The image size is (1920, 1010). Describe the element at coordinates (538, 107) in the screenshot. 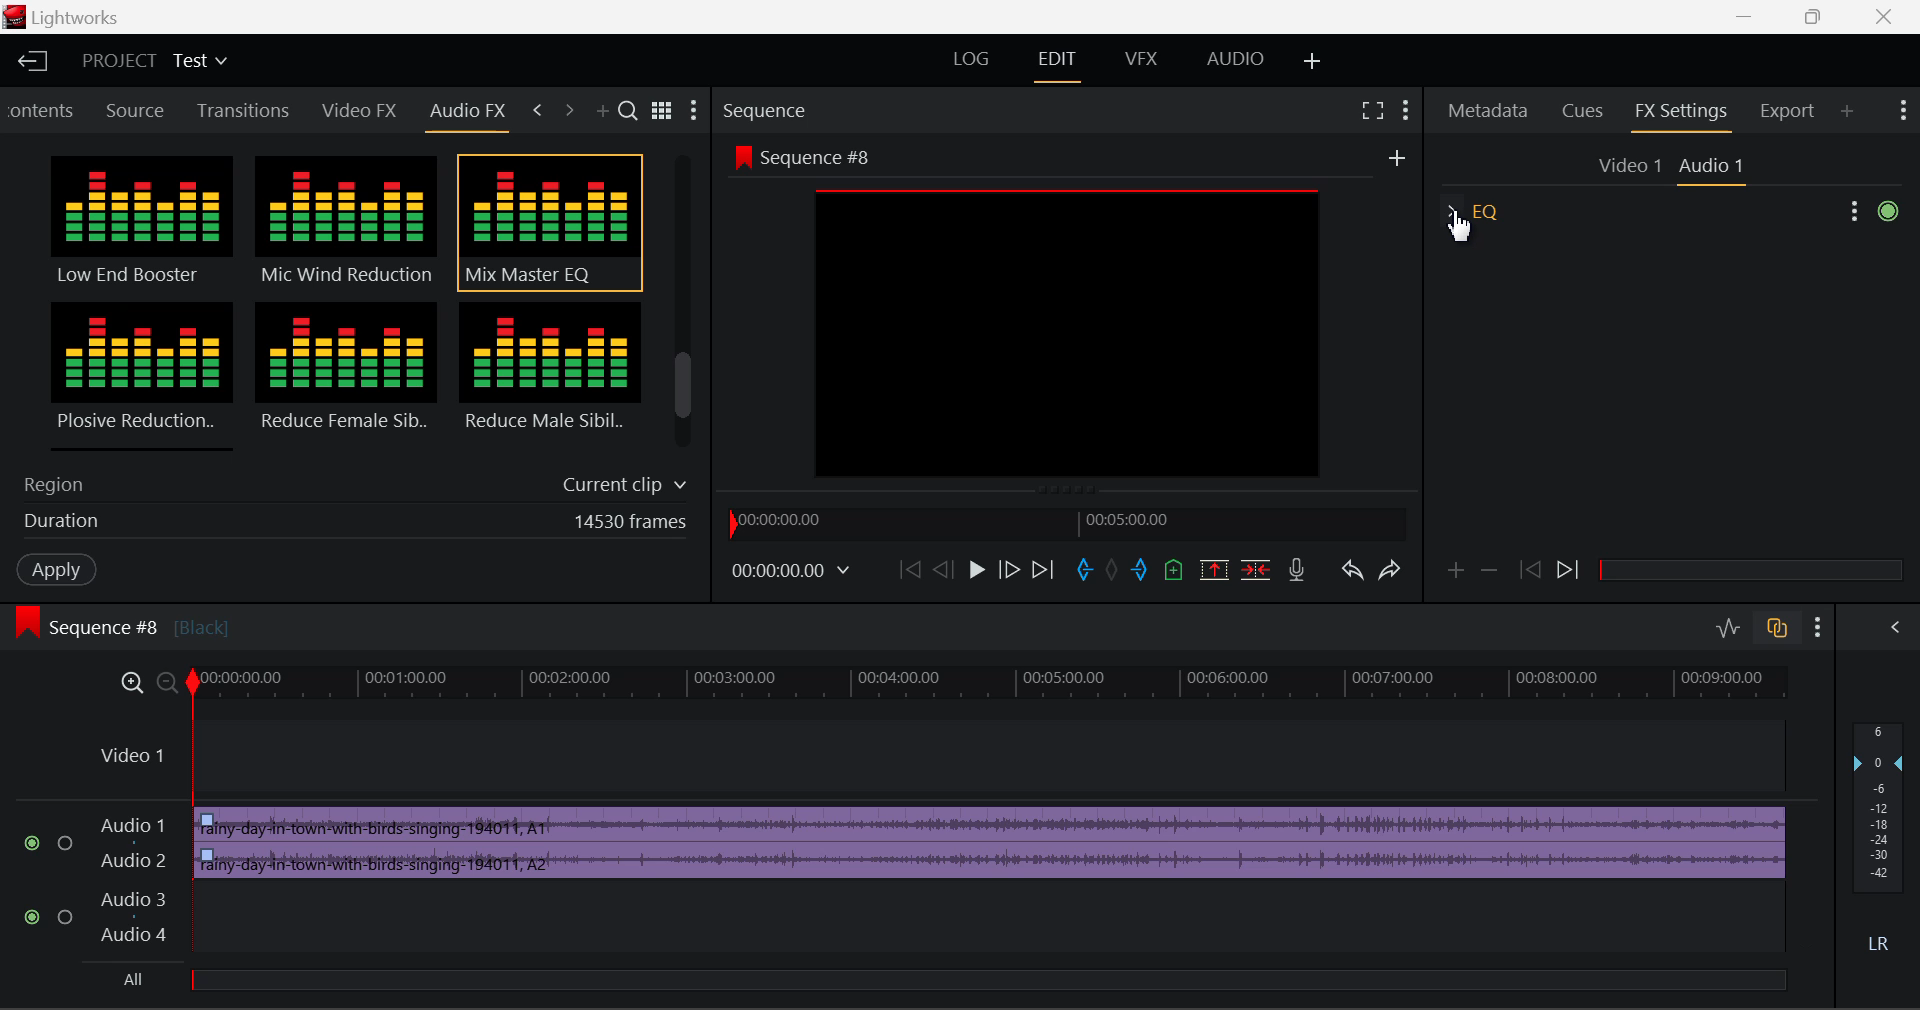

I see `Previous Tab` at that location.